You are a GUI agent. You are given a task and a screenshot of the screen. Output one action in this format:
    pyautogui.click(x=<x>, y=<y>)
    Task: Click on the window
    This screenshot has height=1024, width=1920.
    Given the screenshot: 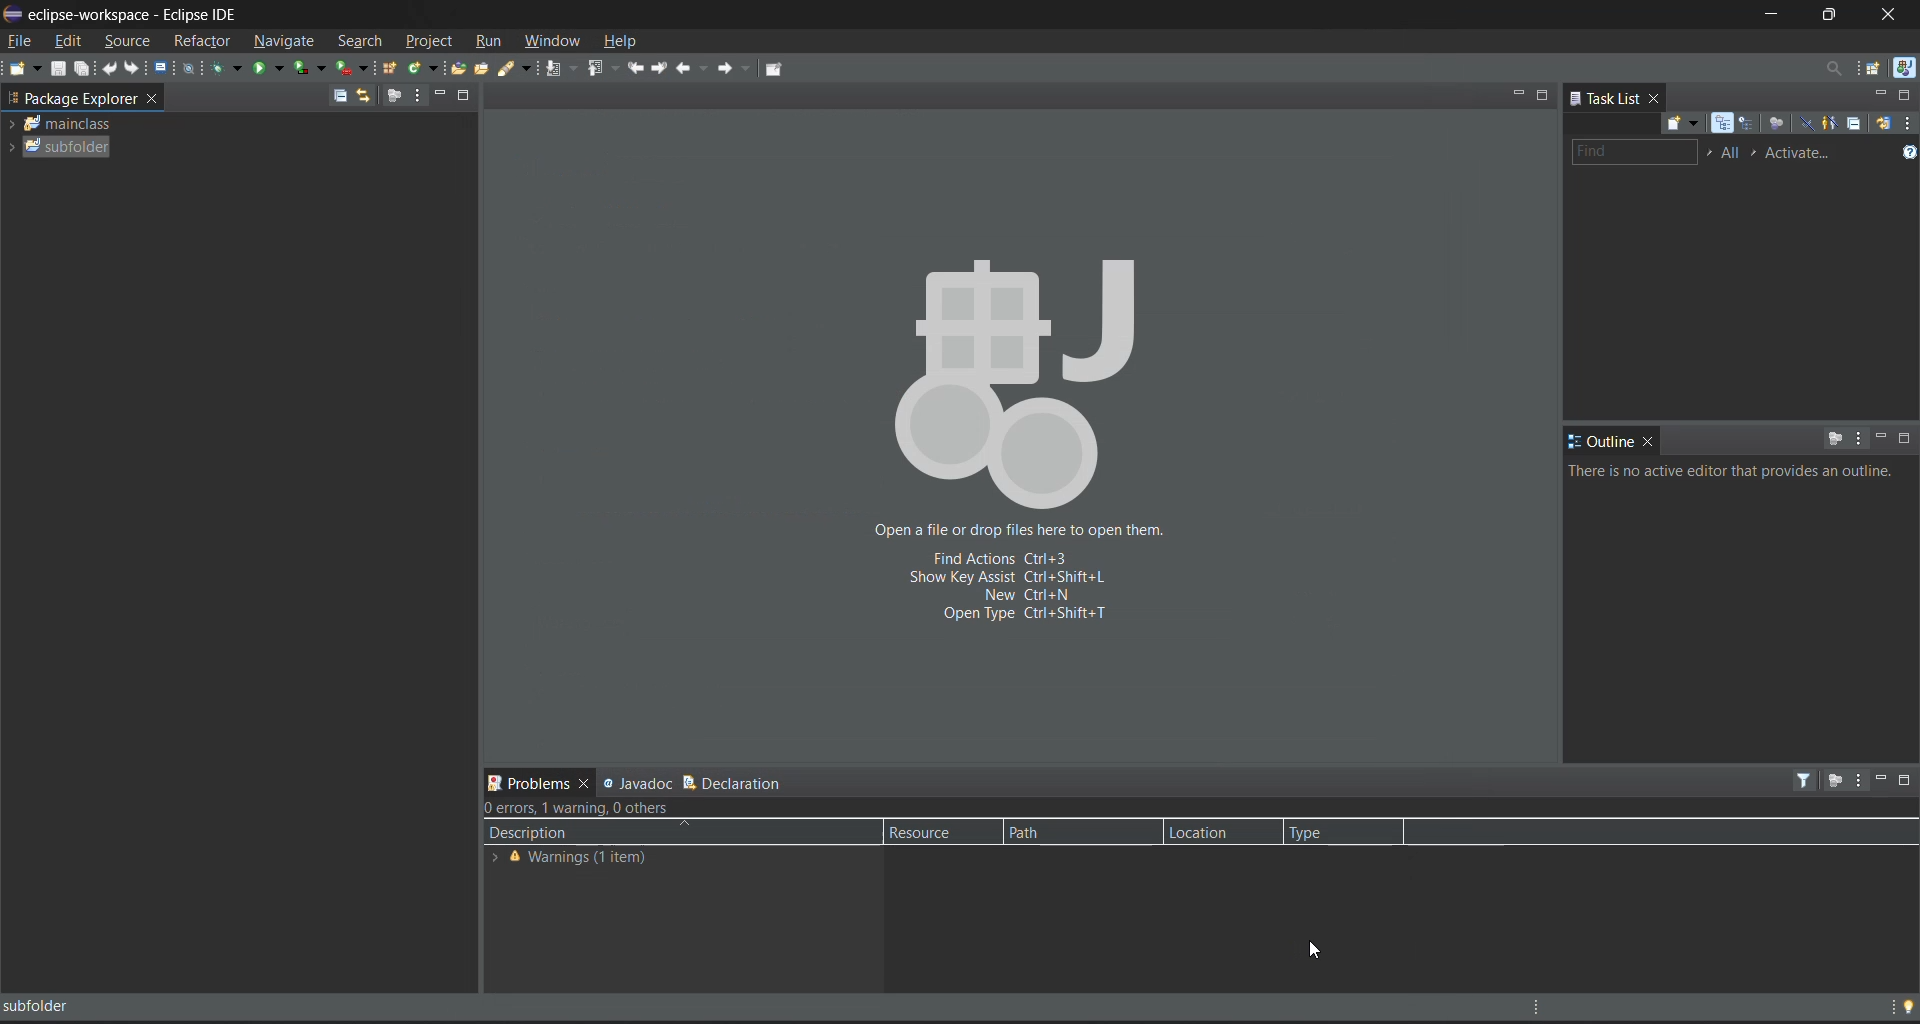 What is the action you would take?
    pyautogui.click(x=555, y=41)
    